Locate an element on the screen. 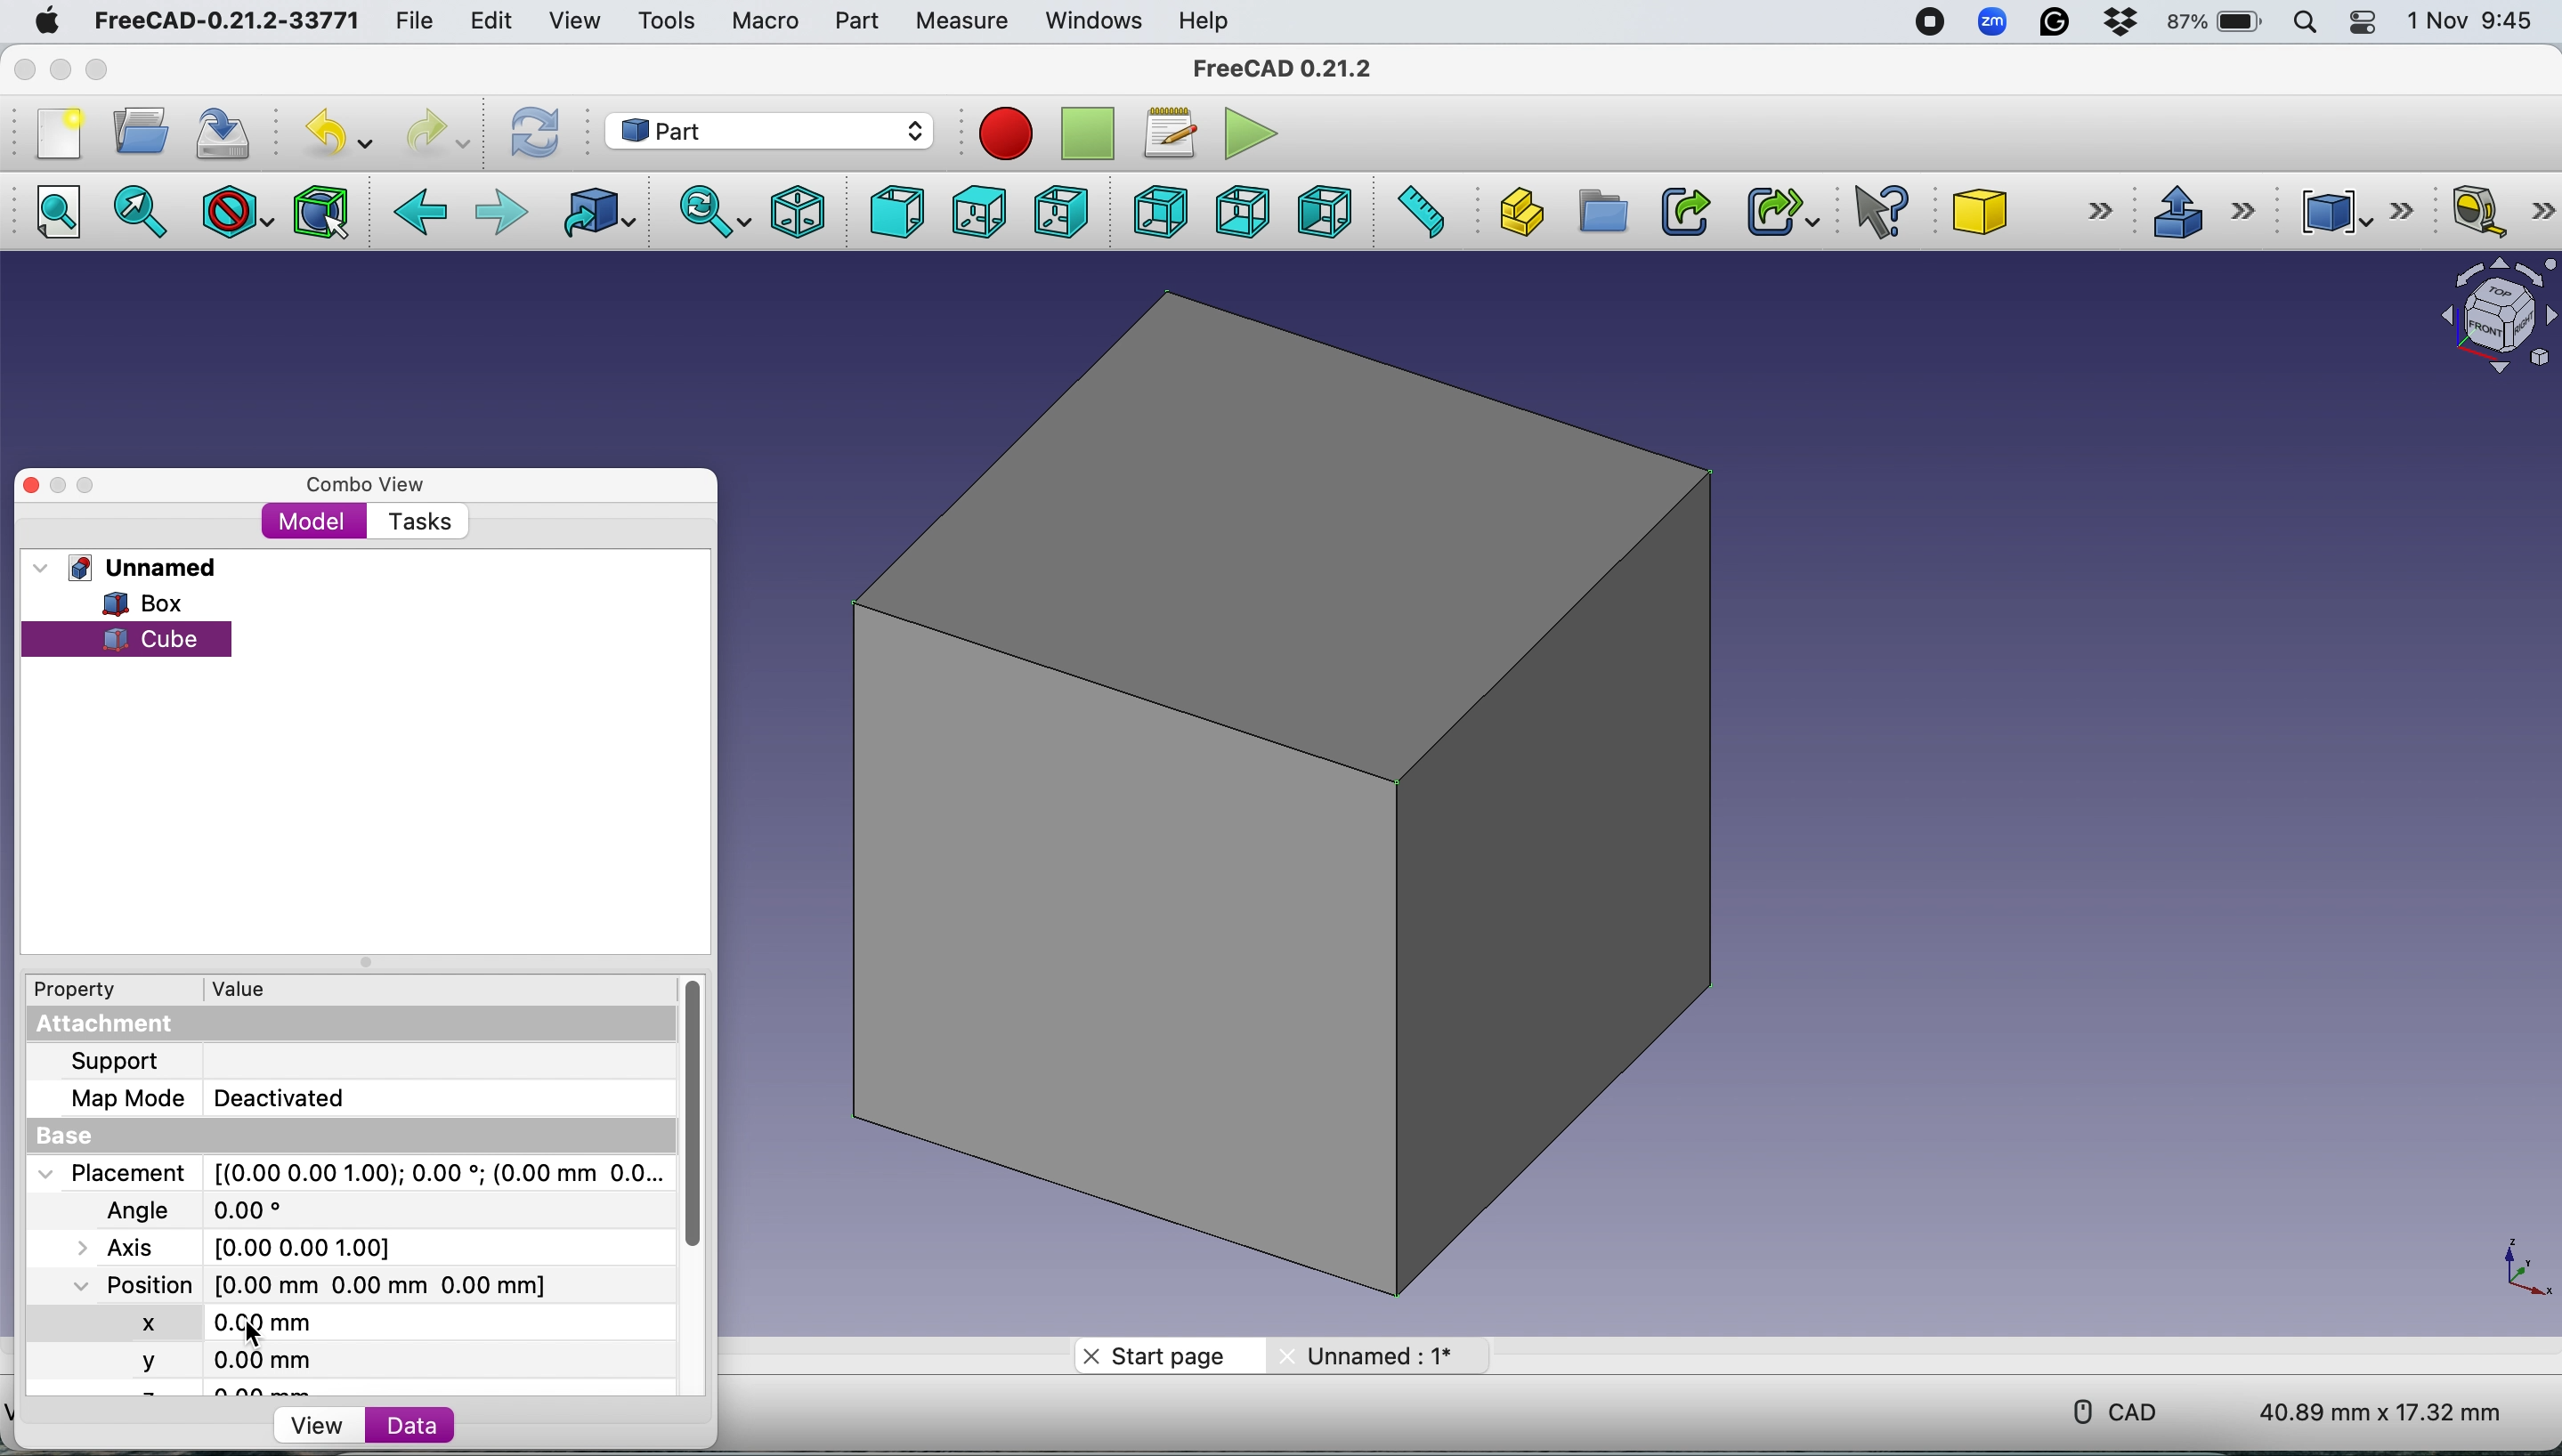  Dropbox is located at coordinates (2122, 25).